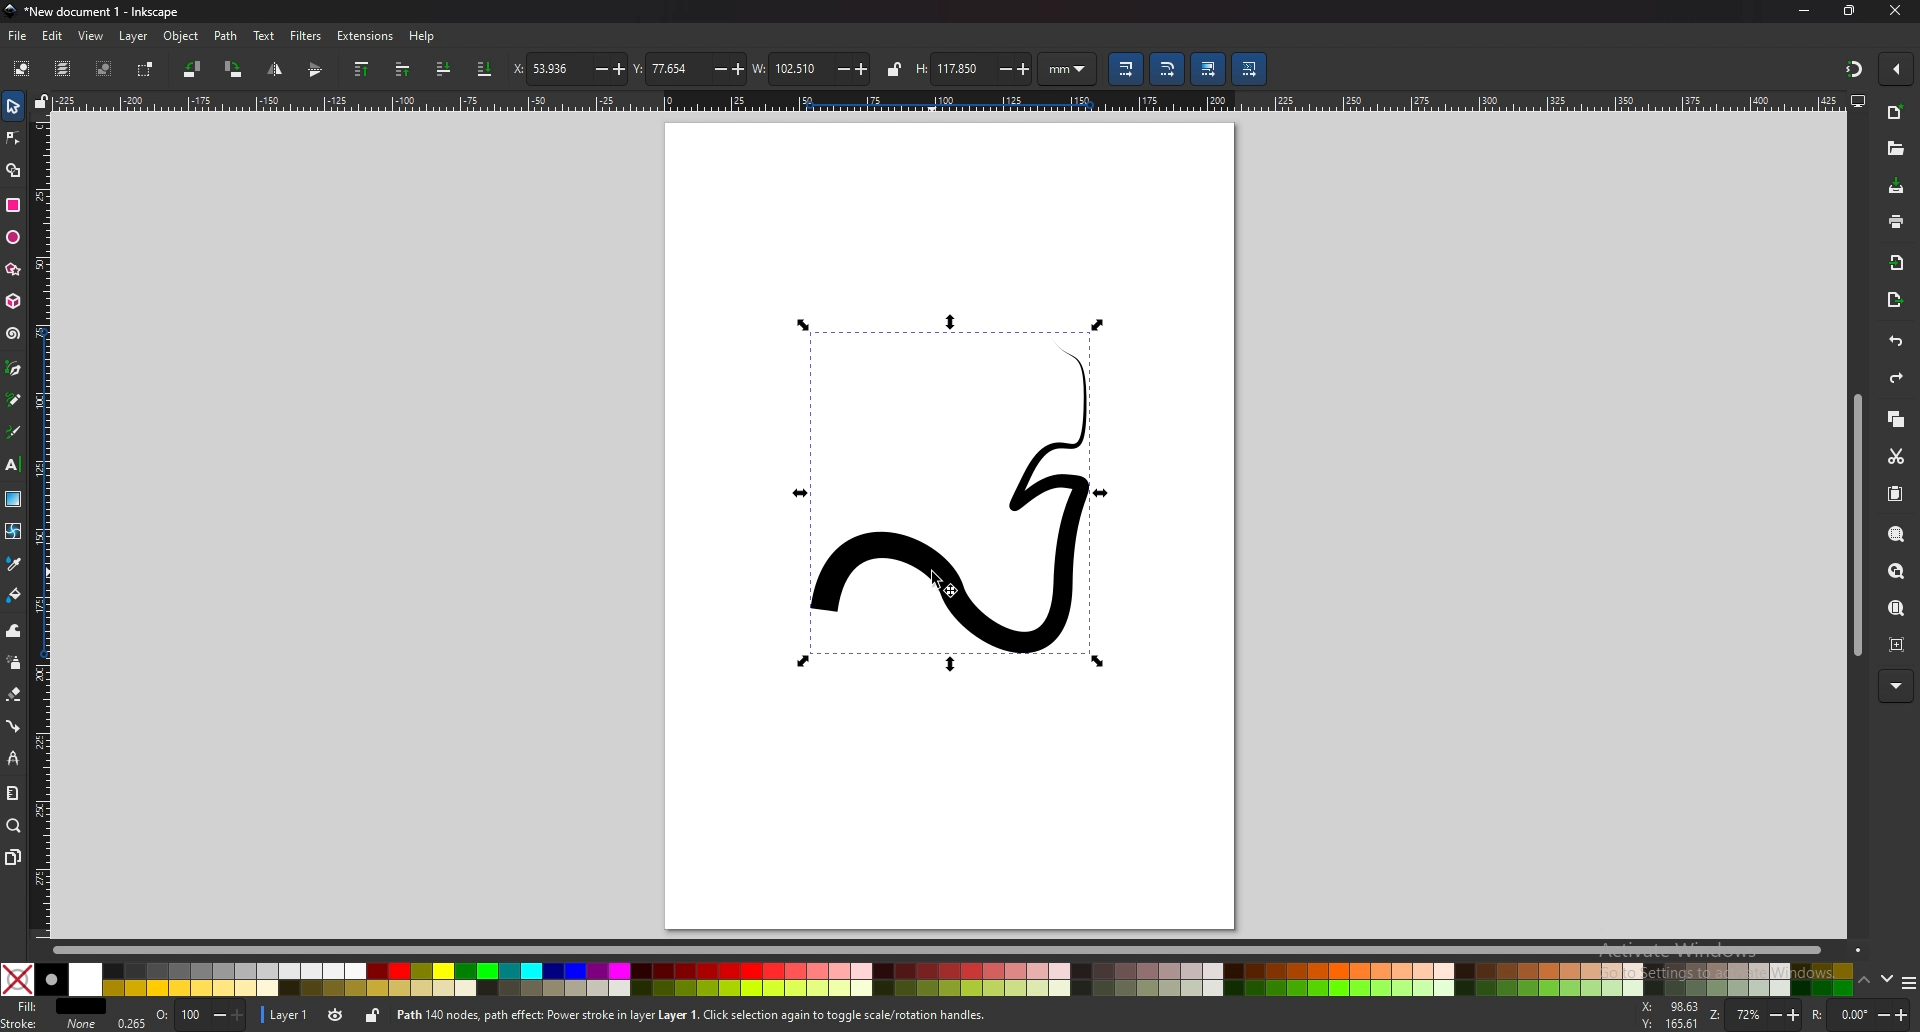  What do you see at coordinates (316, 70) in the screenshot?
I see `flip horizontally` at bounding box center [316, 70].